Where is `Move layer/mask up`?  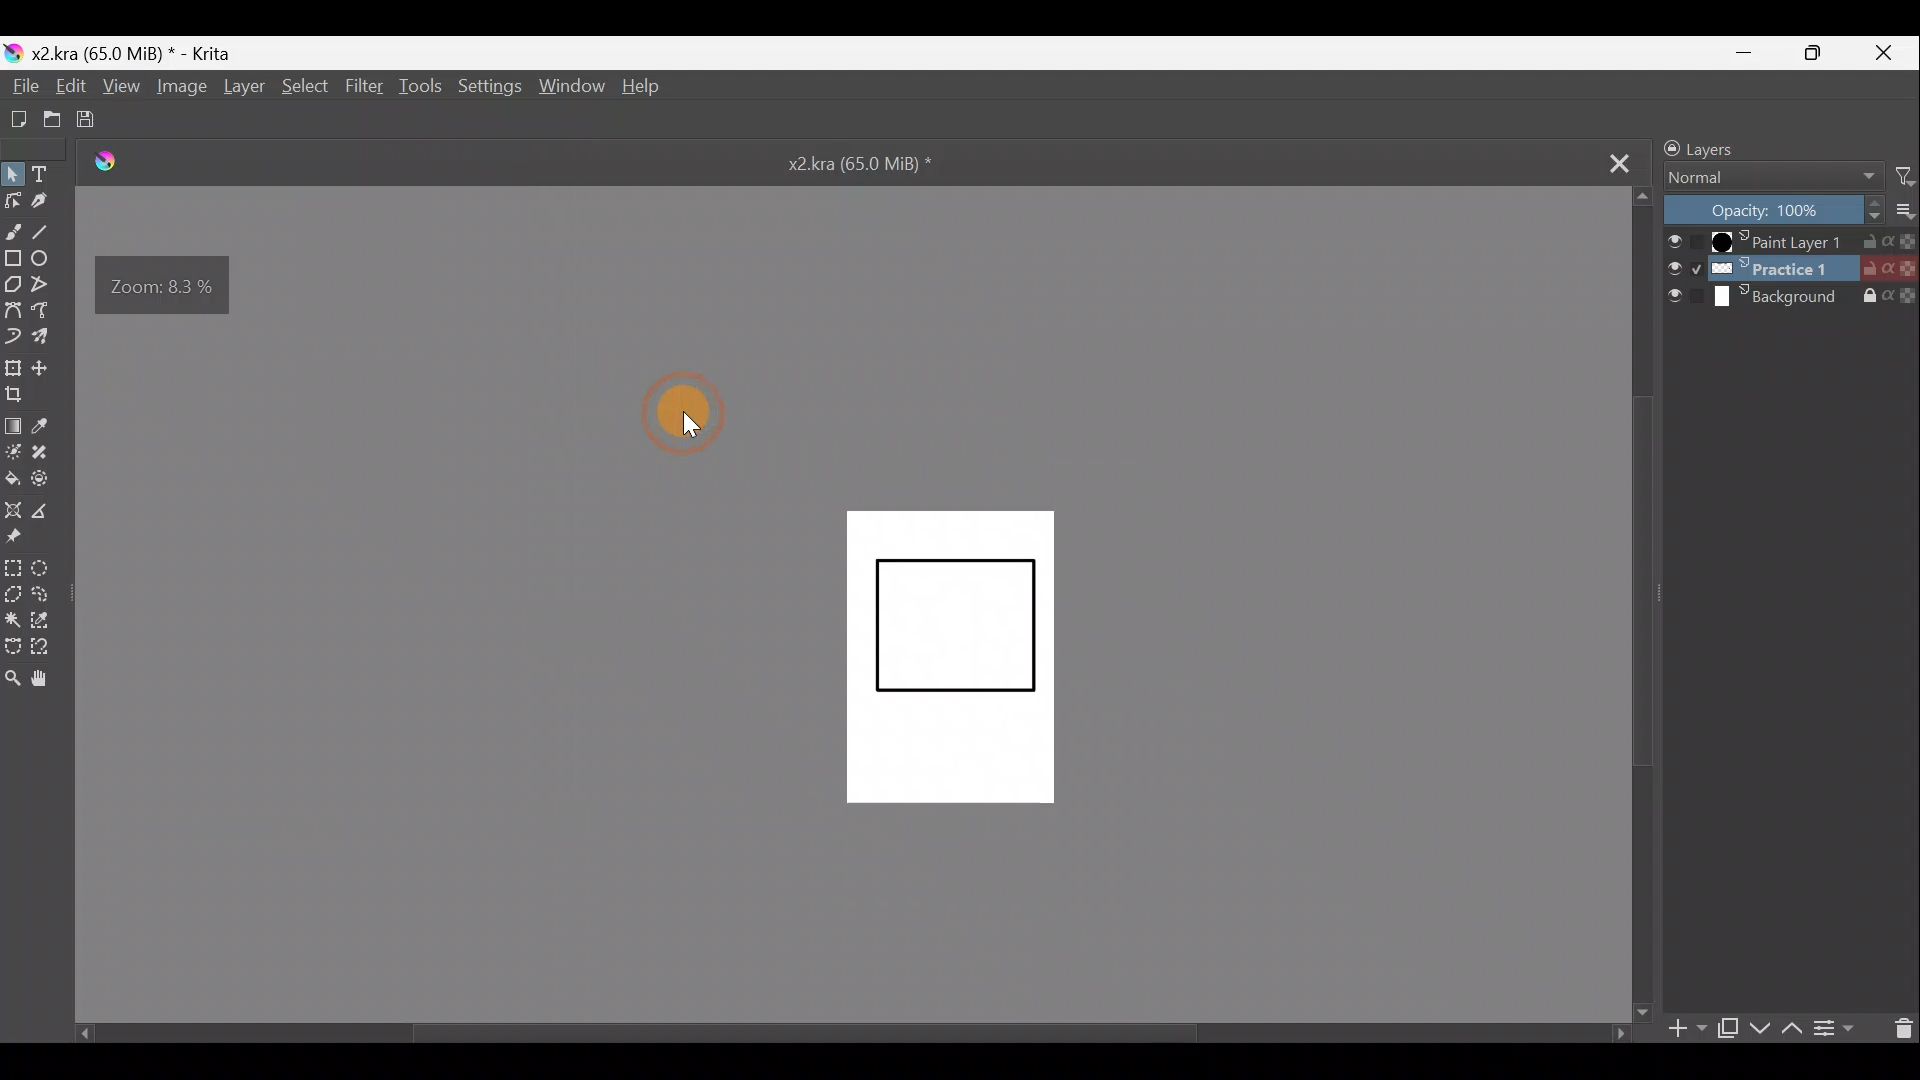 Move layer/mask up is located at coordinates (1795, 1028).